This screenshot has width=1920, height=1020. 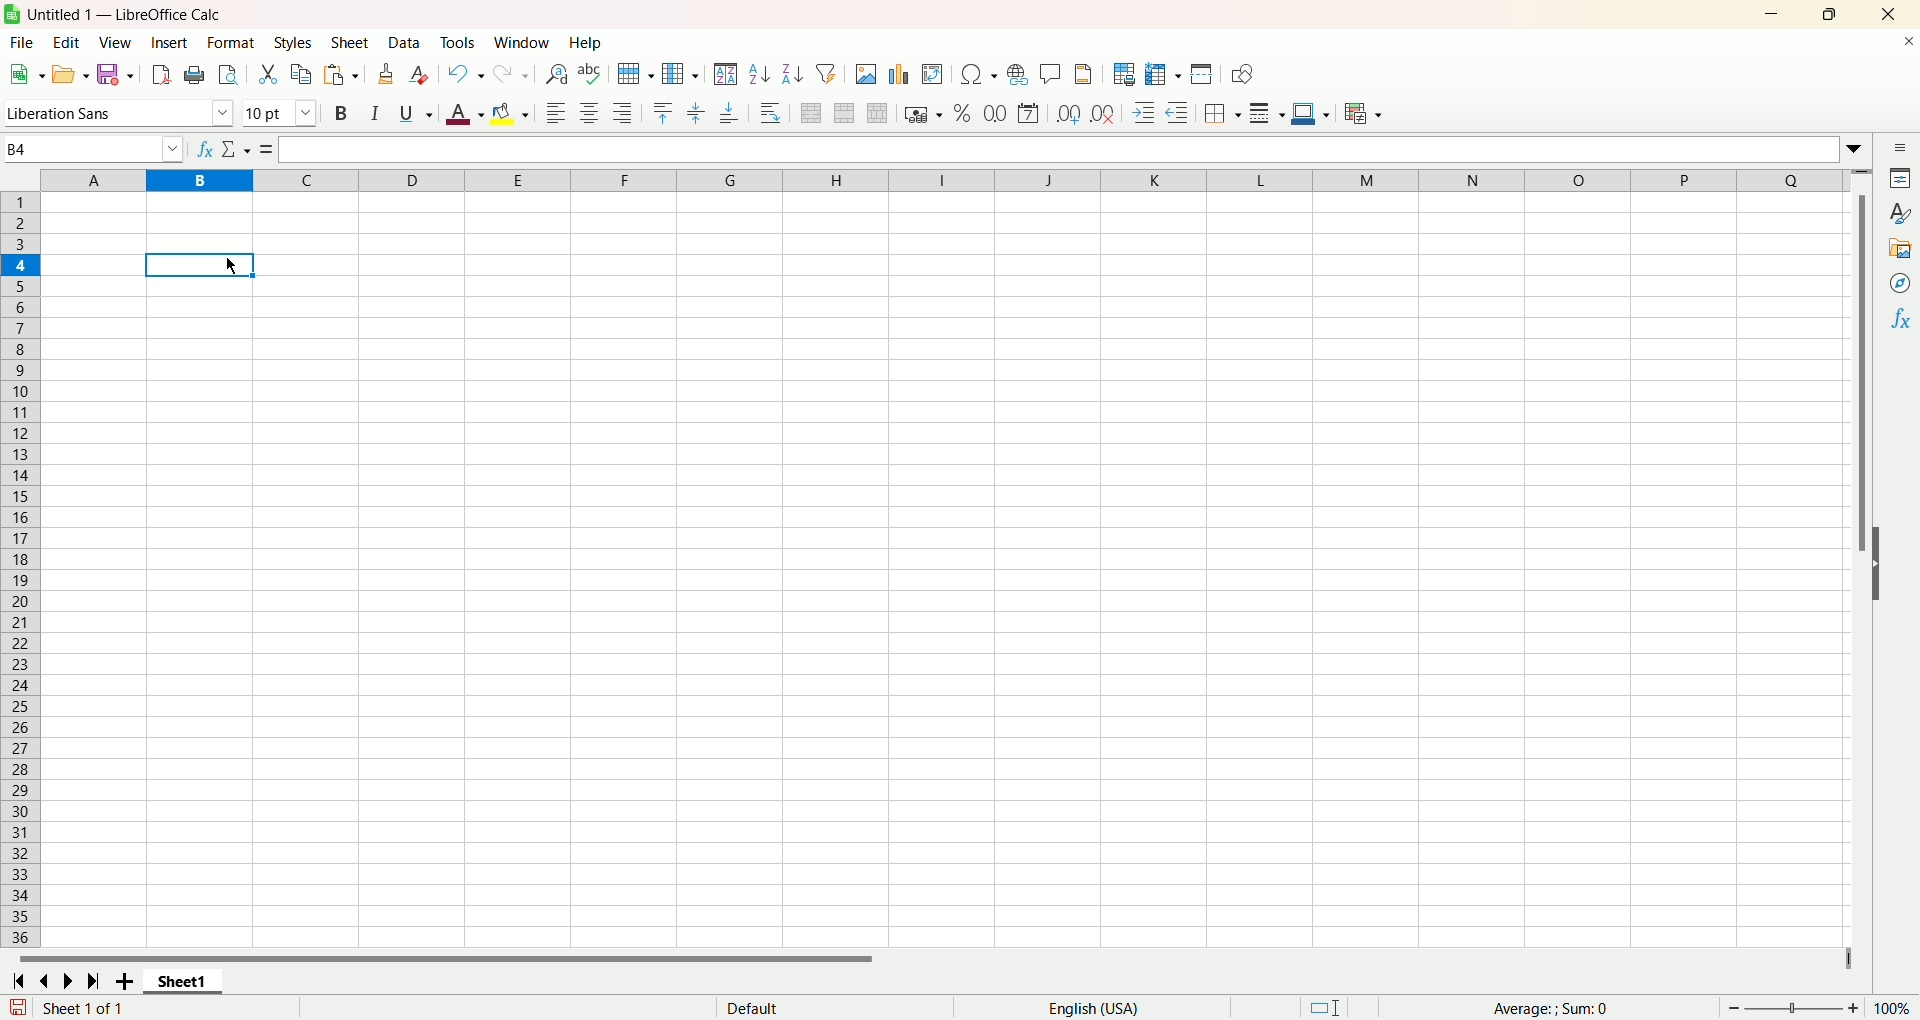 What do you see at coordinates (72, 983) in the screenshot?
I see `Next sheet` at bounding box center [72, 983].